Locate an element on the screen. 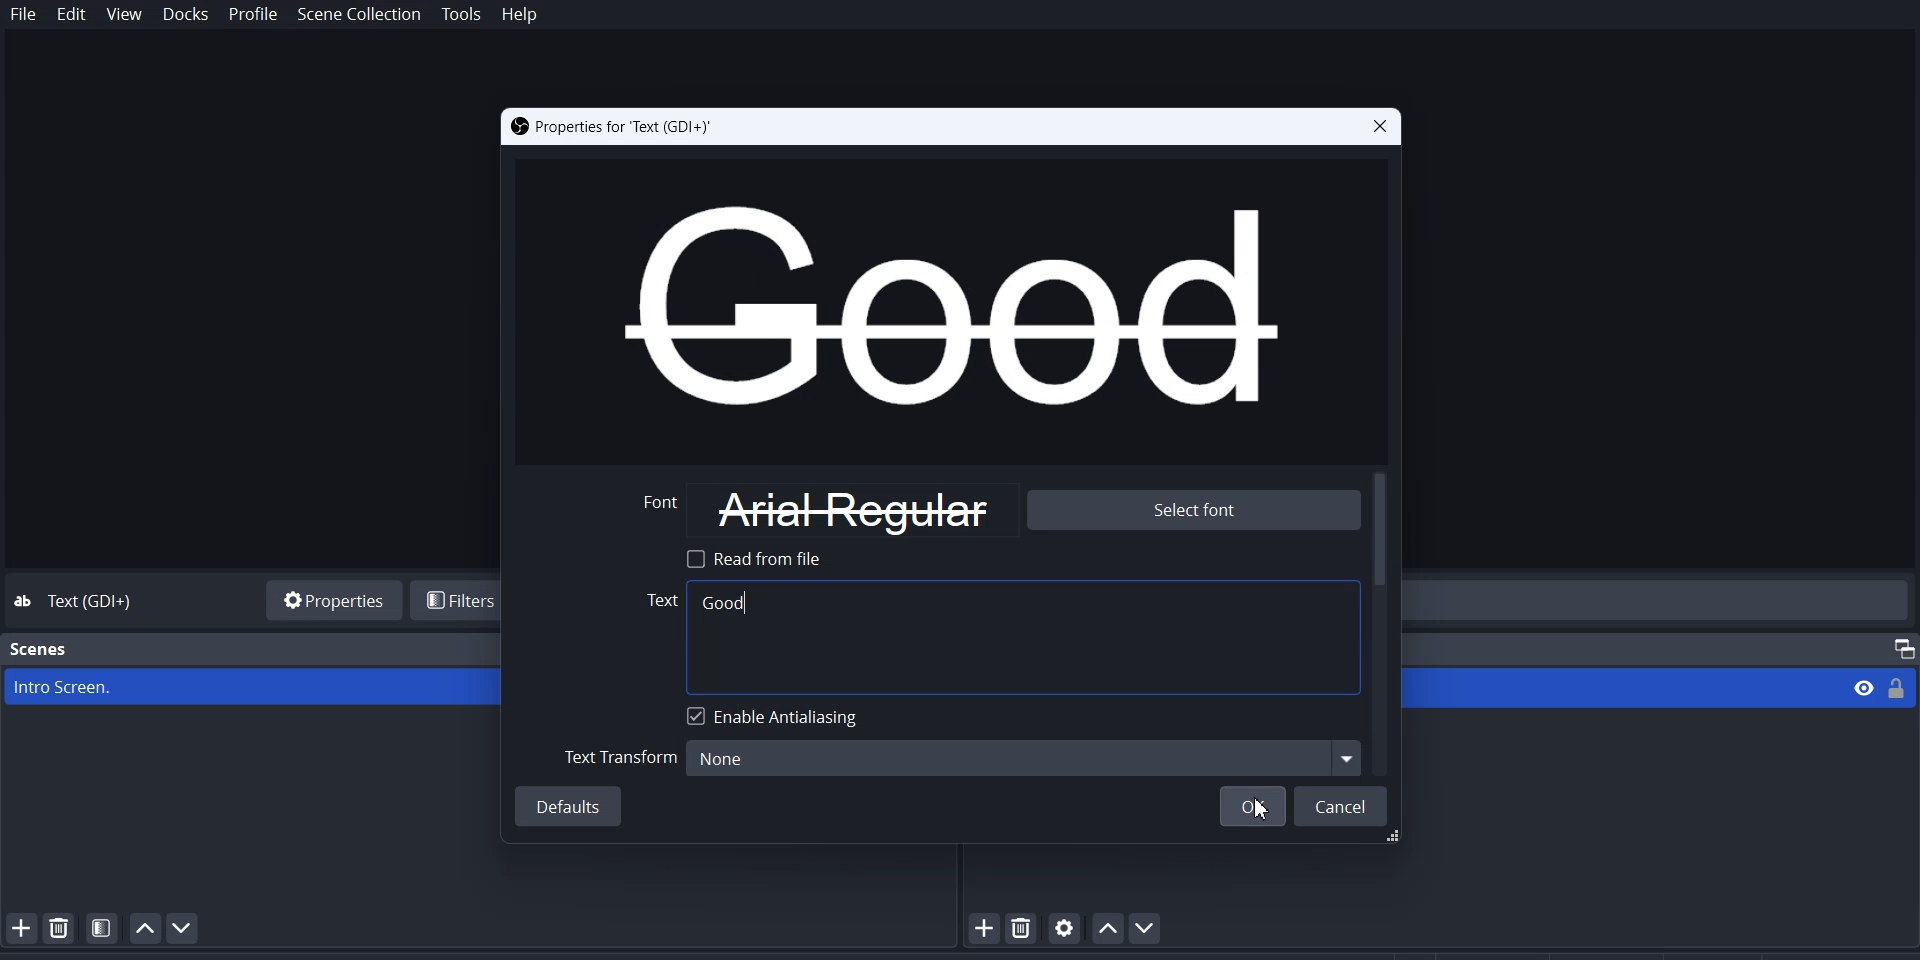 The image size is (1920, 960). Add Text is located at coordinates (1059, 632).